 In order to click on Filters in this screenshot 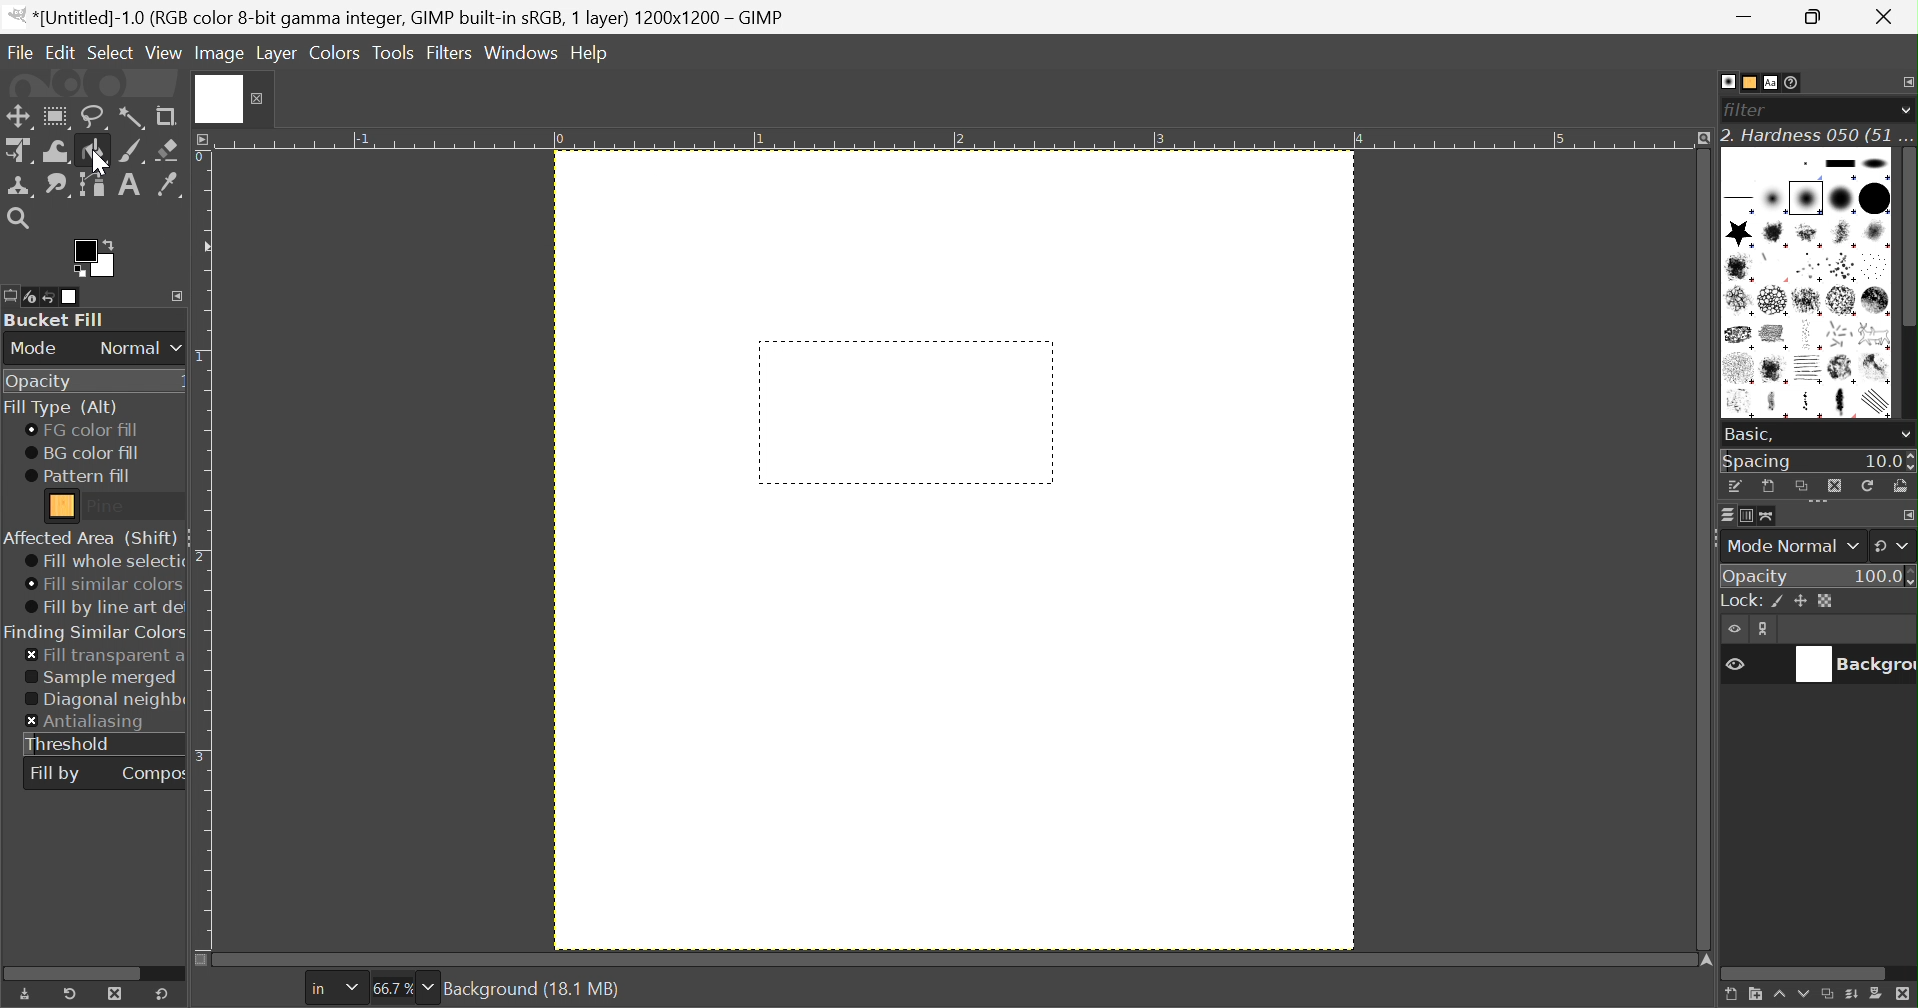, I will do `click(449, 54)`.